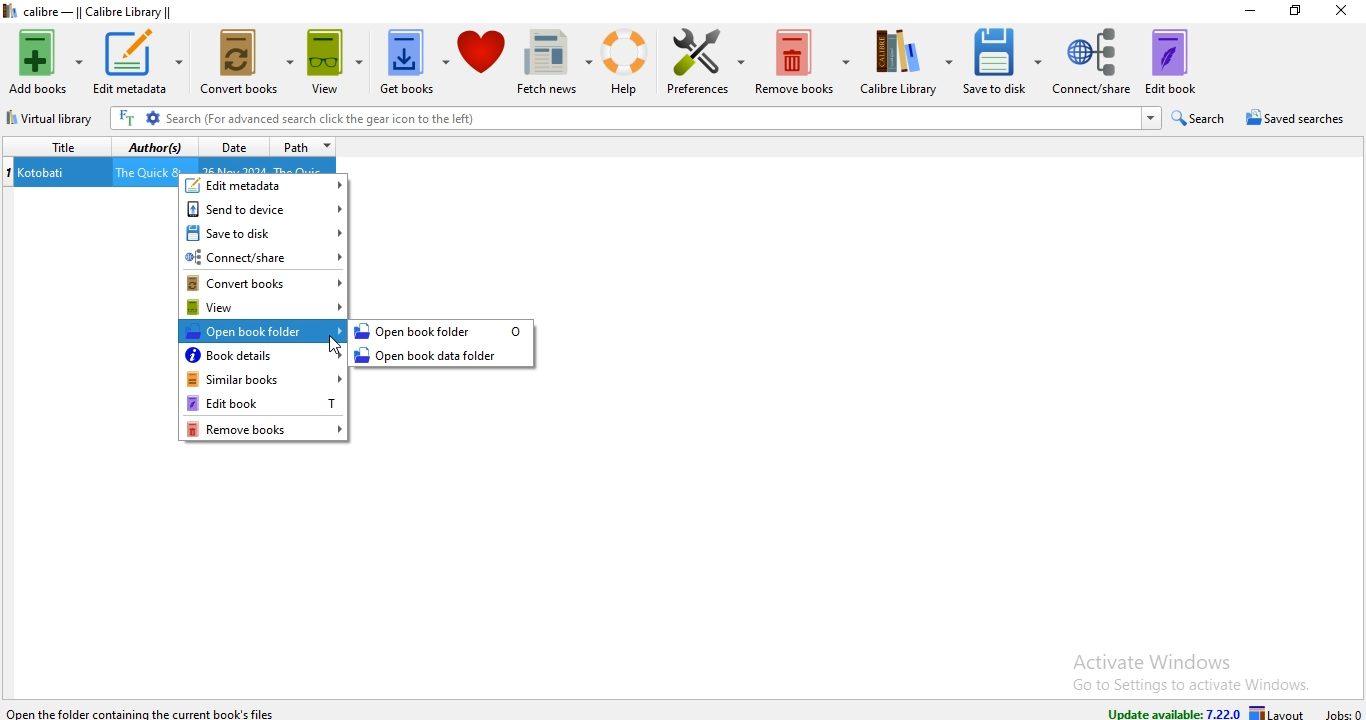 This screenshot has height=720, width=1366. I want to click on path, so click(303, 146).